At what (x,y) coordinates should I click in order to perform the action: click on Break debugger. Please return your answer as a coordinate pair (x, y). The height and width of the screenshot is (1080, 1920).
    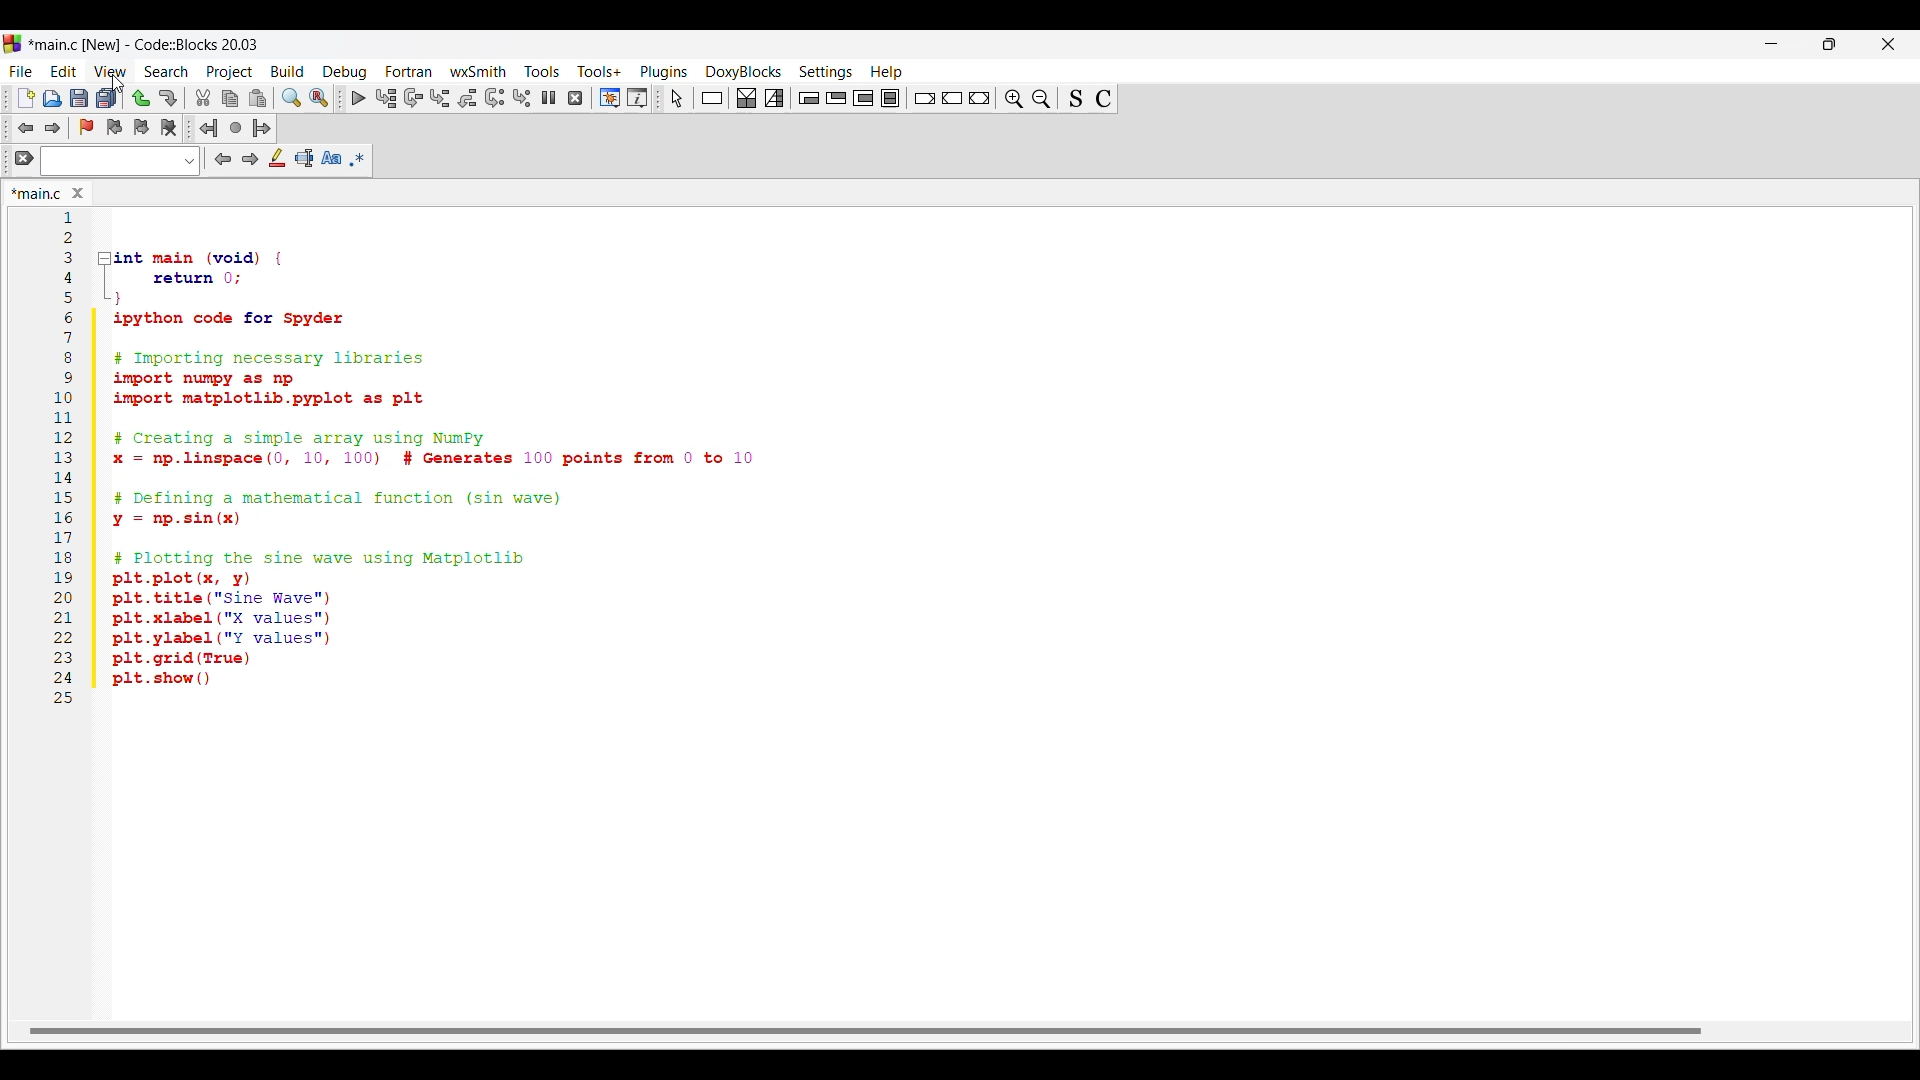
    Looking at the image, I should click on (549, 97).